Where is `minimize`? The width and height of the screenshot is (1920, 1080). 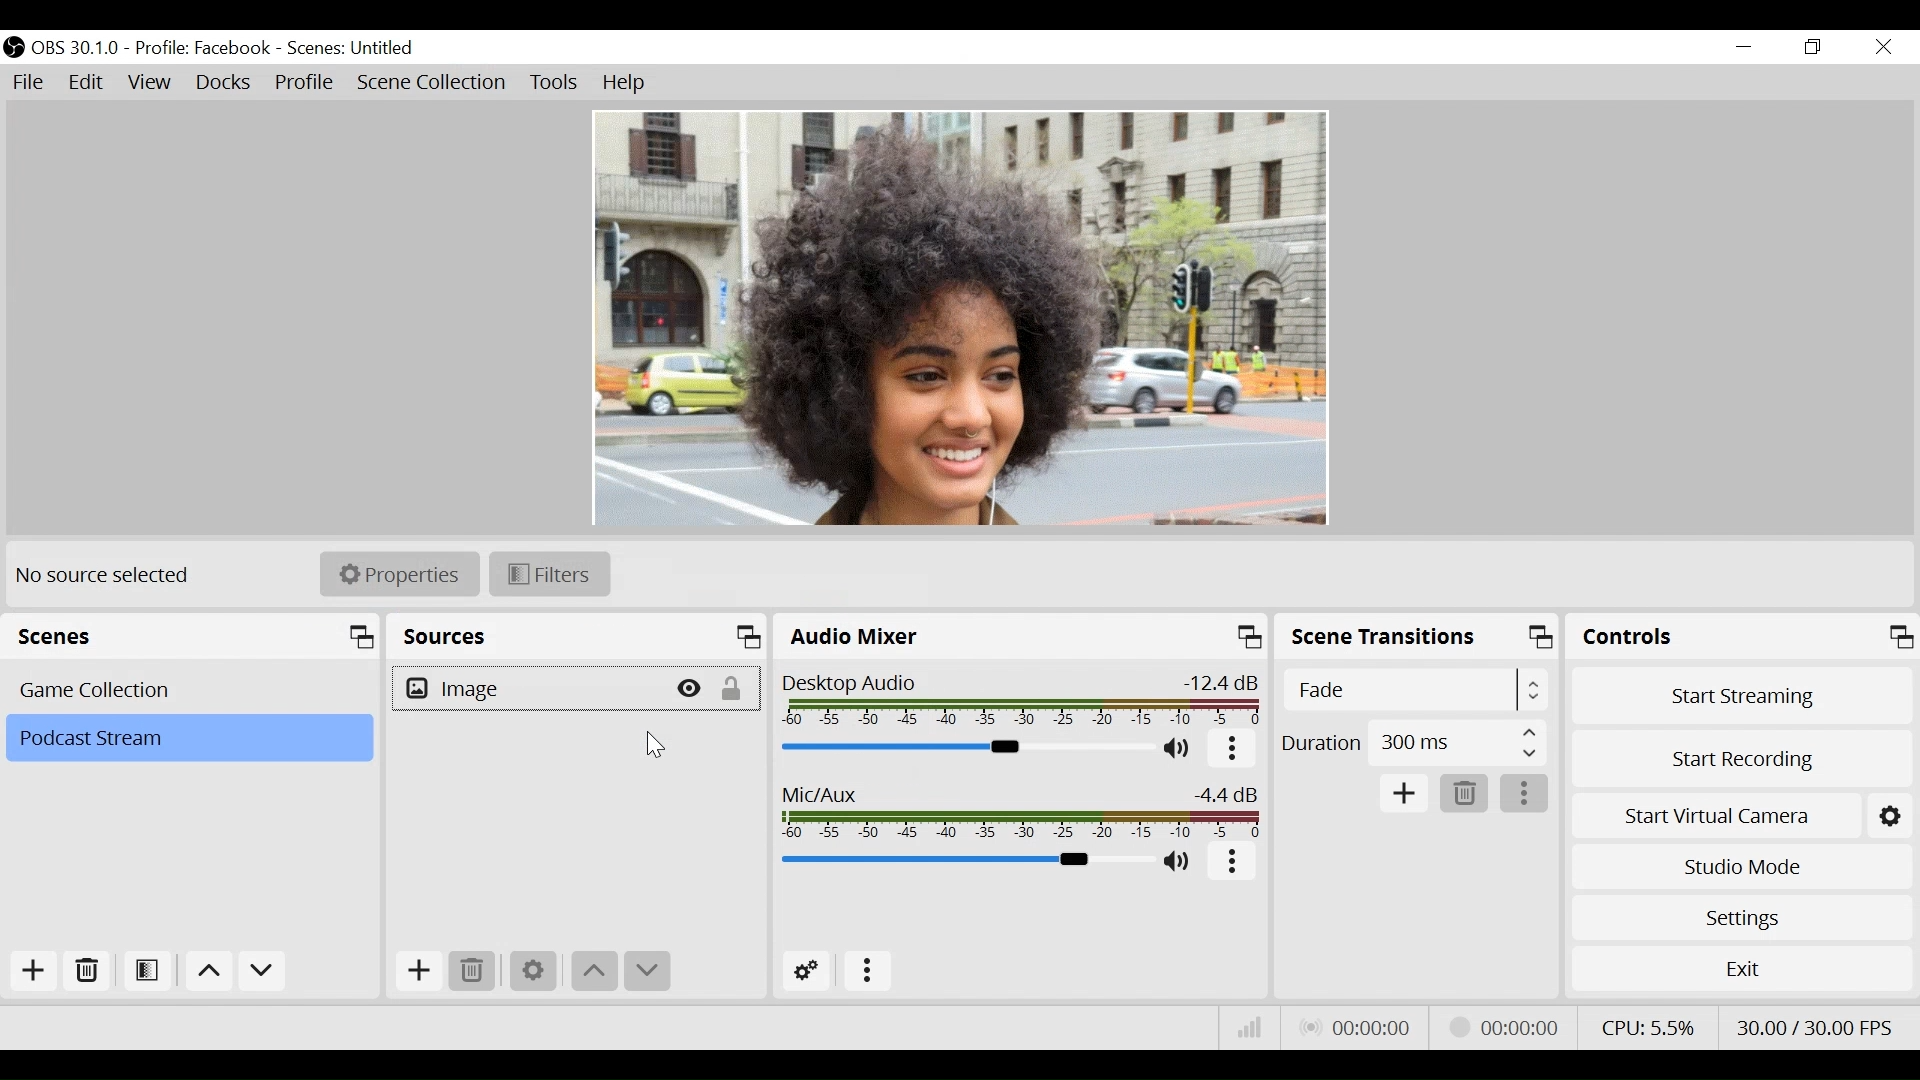 minimize is located at coordinates (1744, 49).